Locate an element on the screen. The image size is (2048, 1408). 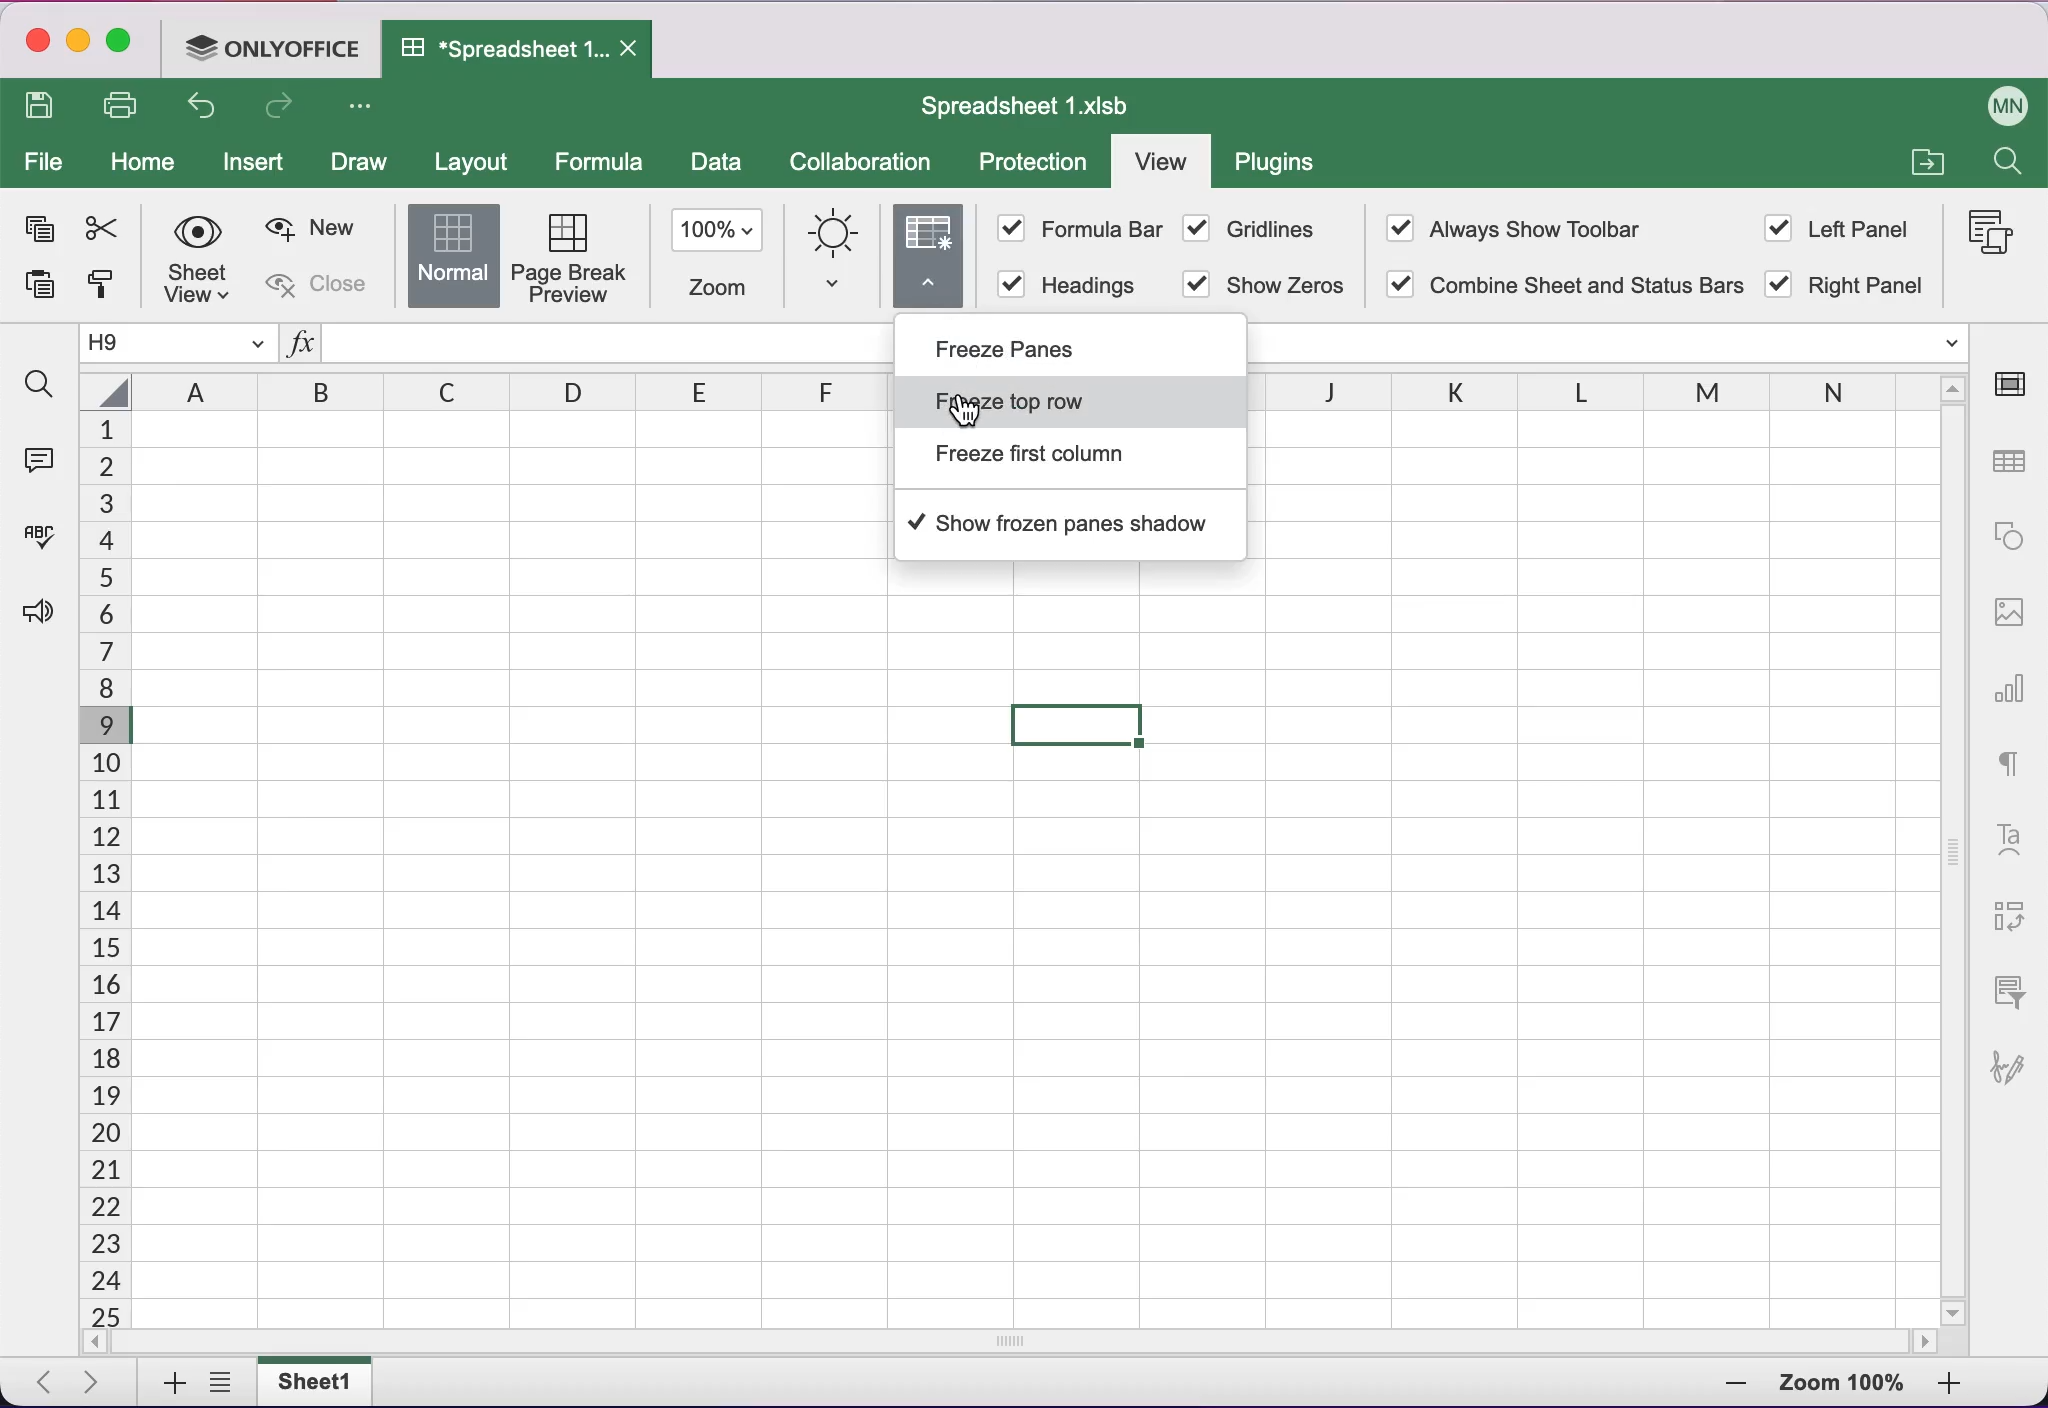
horizontal slider is located at coordinates (1018, 1343).